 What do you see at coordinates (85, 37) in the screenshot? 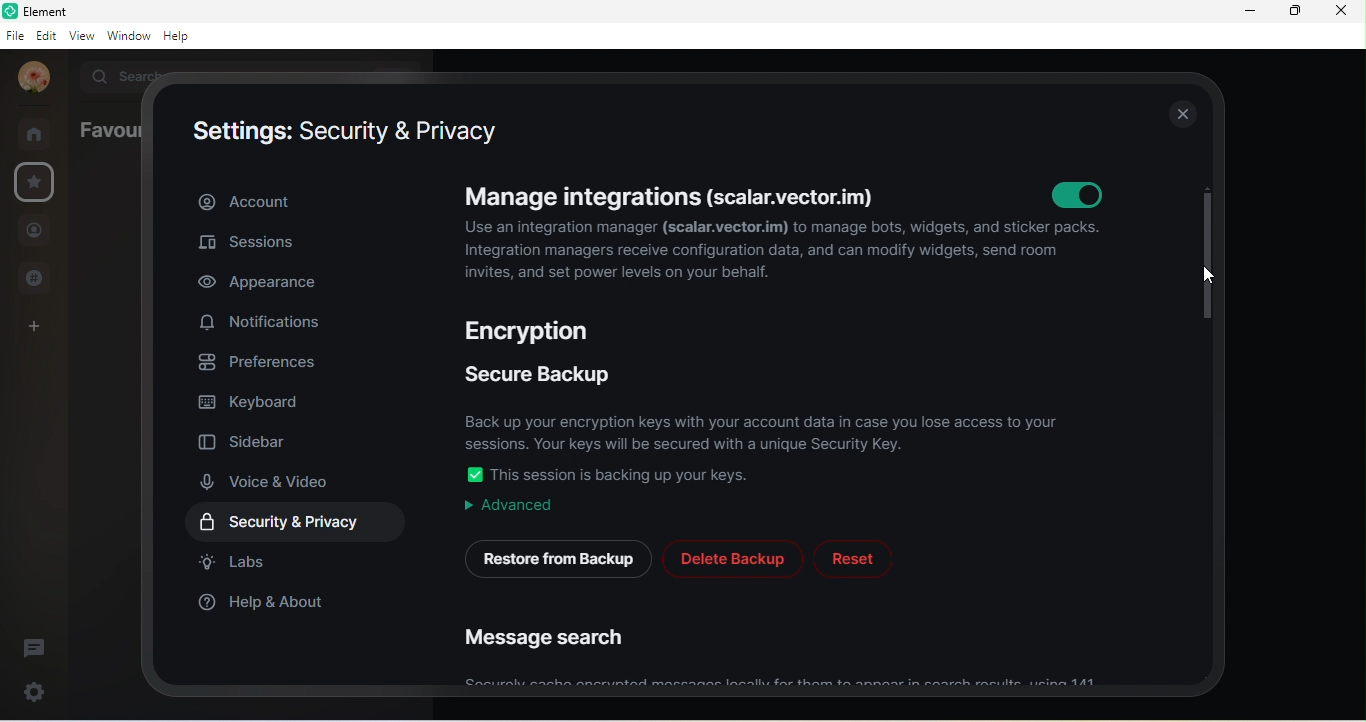
I see `view` at bounding box center [85, 37].